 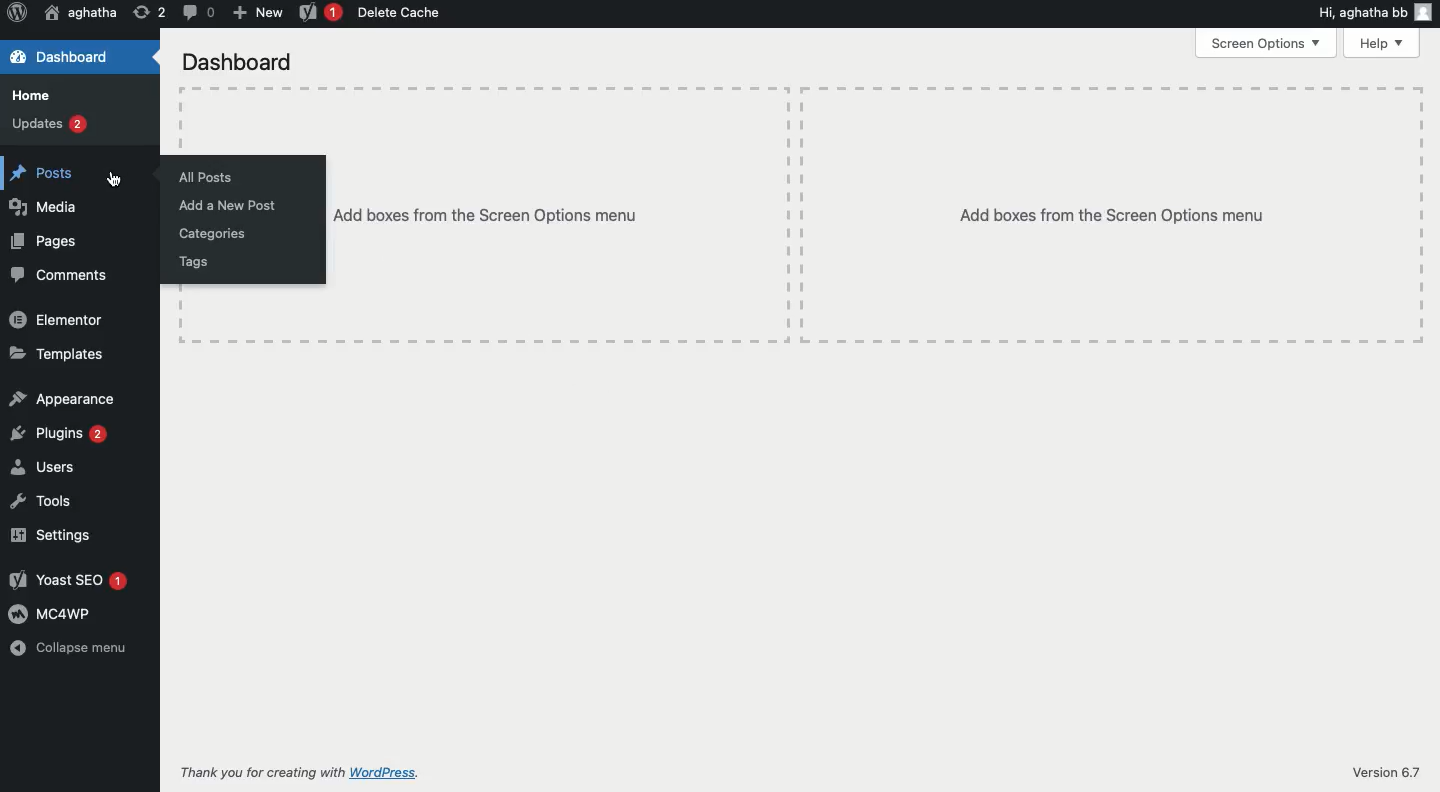 I want to click on Dashboard, so click(x=242, y=62).